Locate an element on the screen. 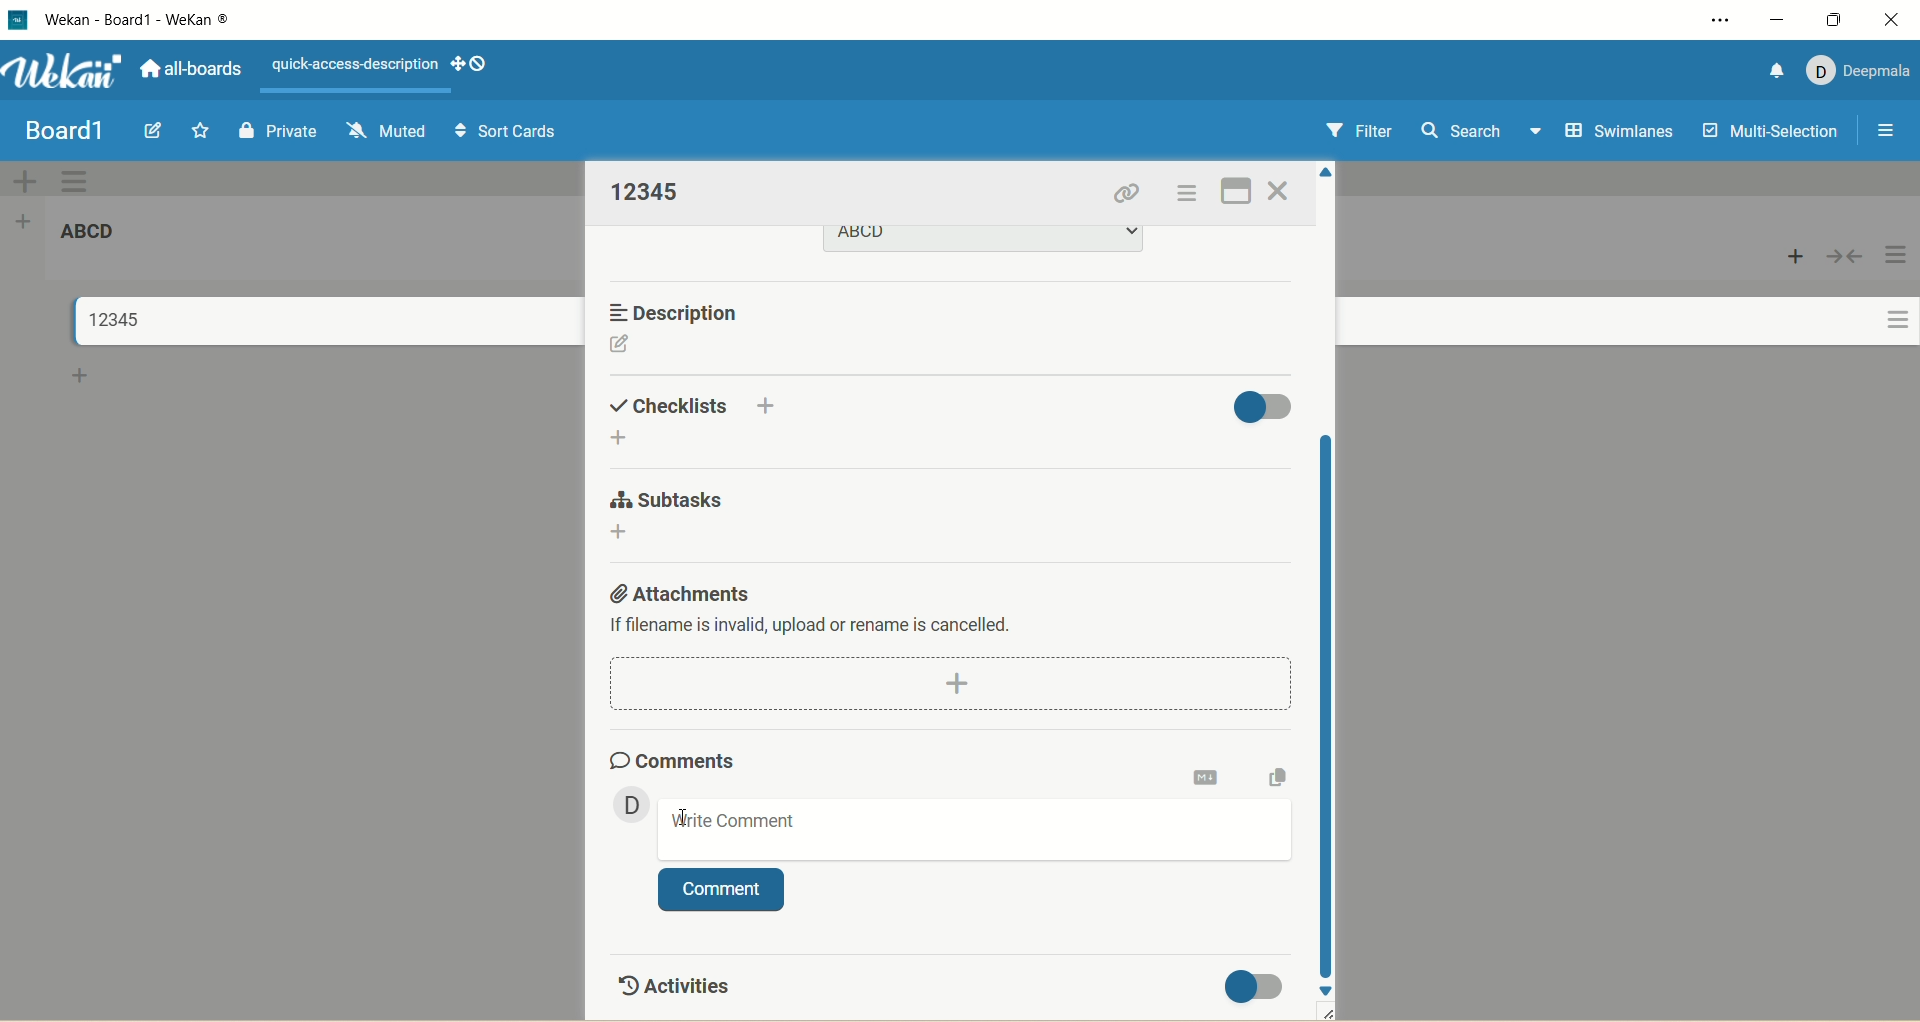  copy card link to clipboard is located at coordinates (1127, 195).